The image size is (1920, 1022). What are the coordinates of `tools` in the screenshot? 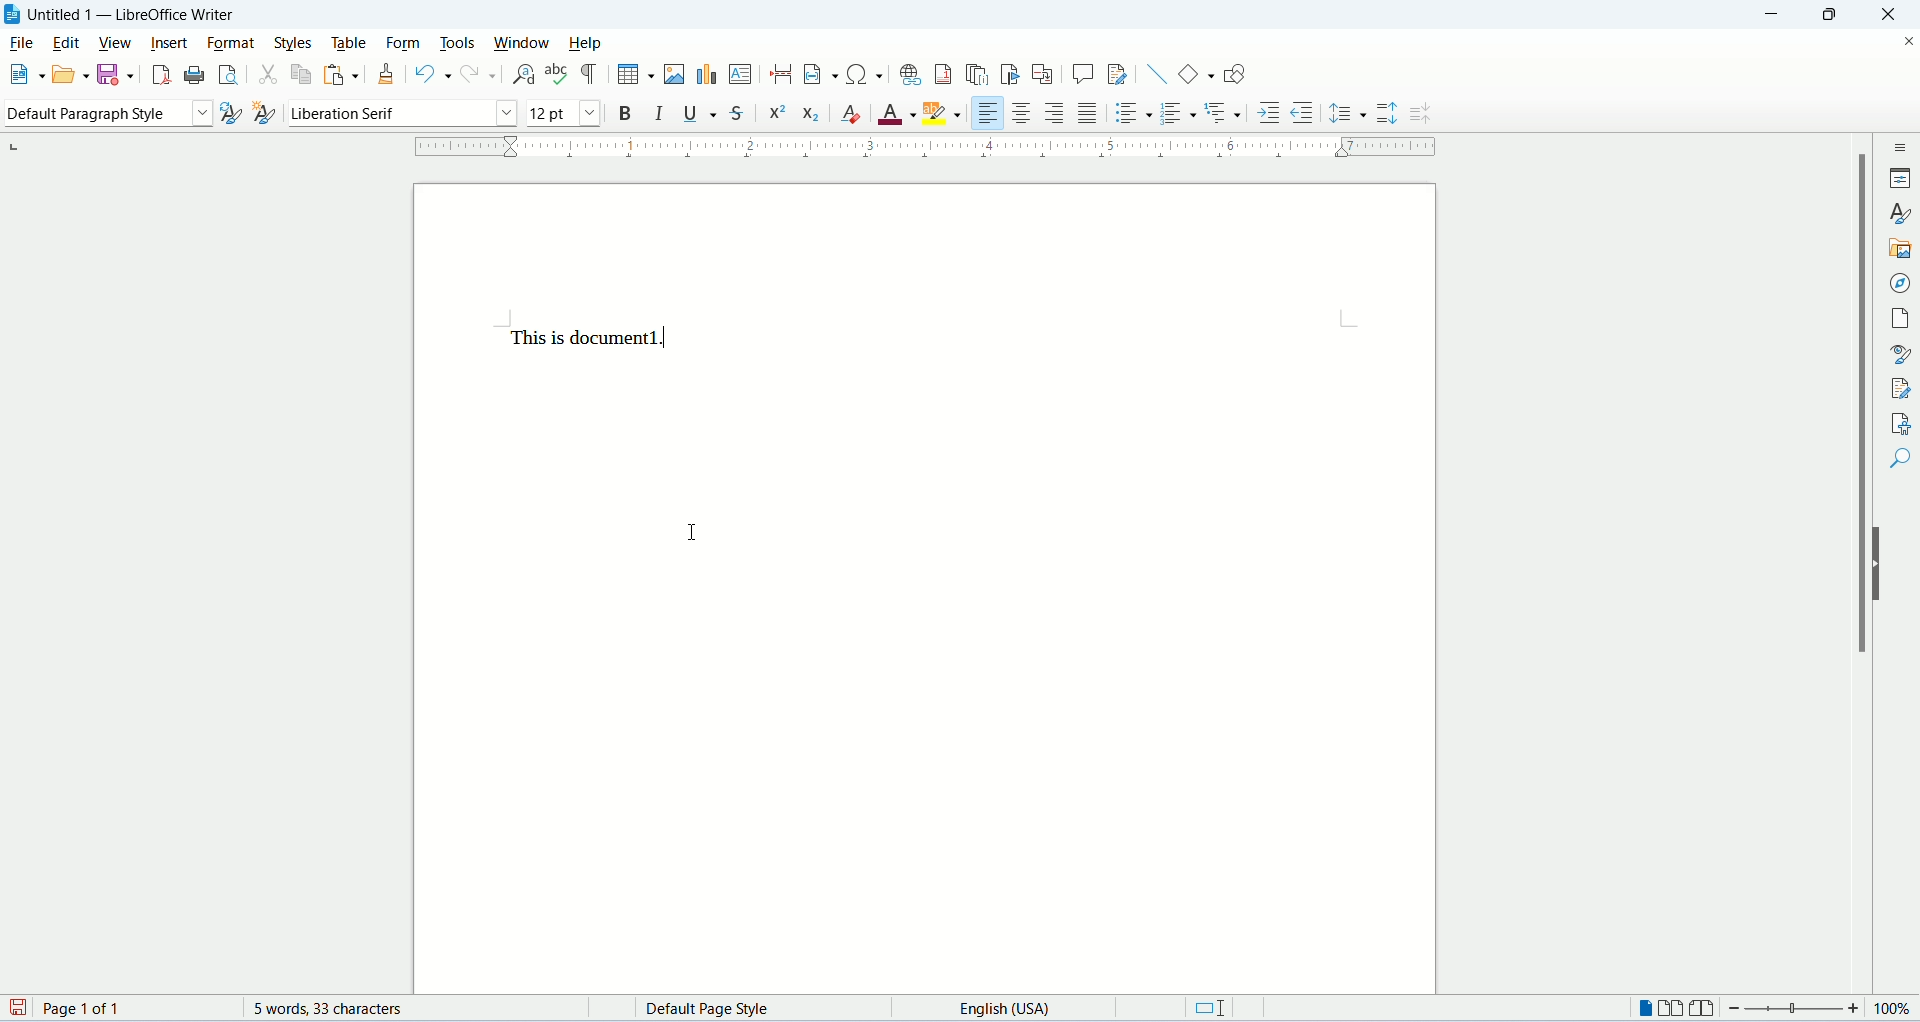 It's located at (458, 43).